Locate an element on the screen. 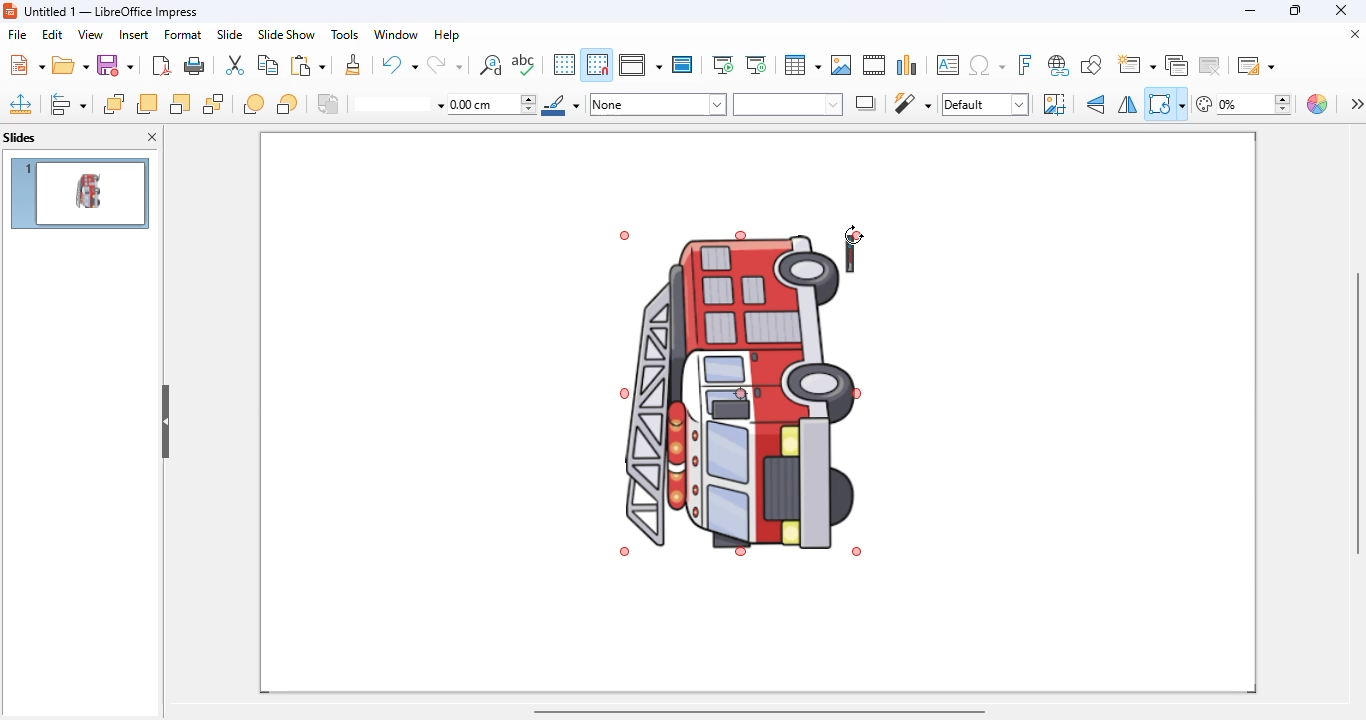  color is located at coordinates (1319, 104).